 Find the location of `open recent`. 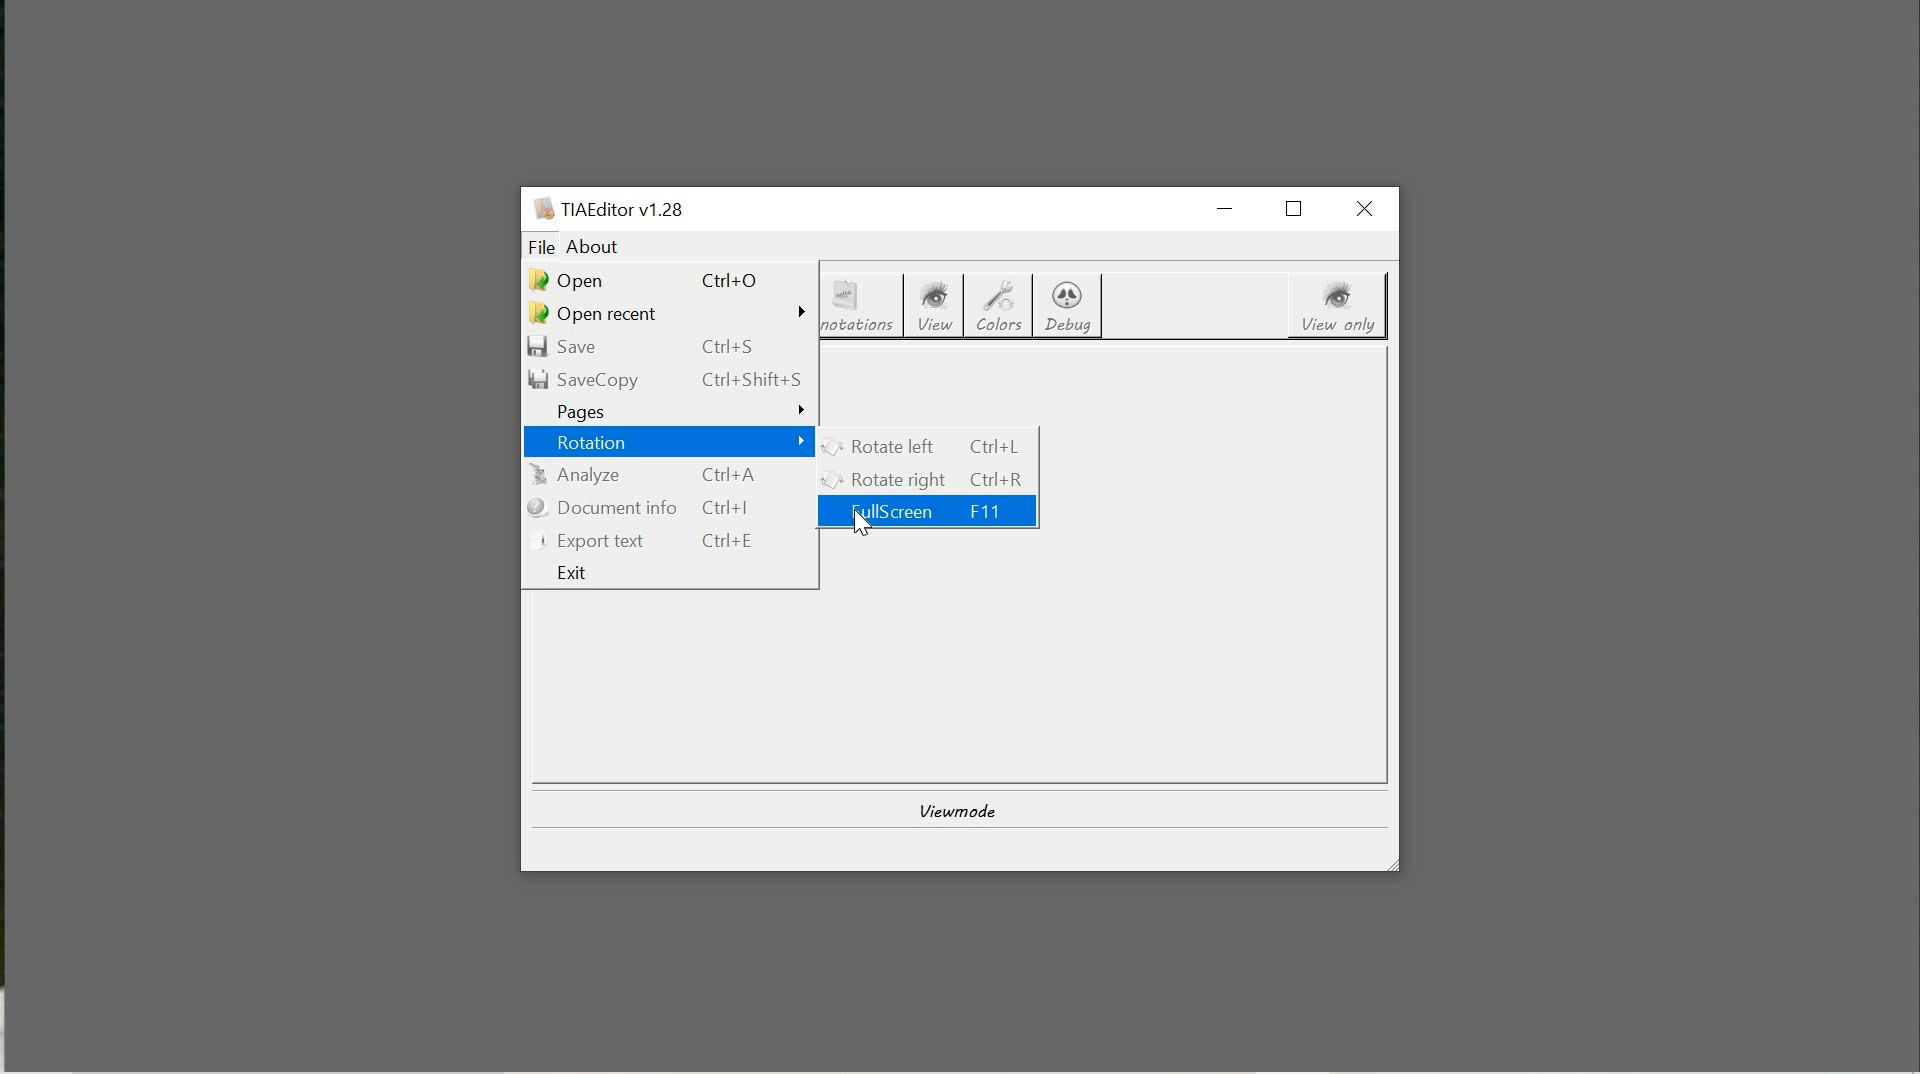

open recent is located at coordinates (668, 314).